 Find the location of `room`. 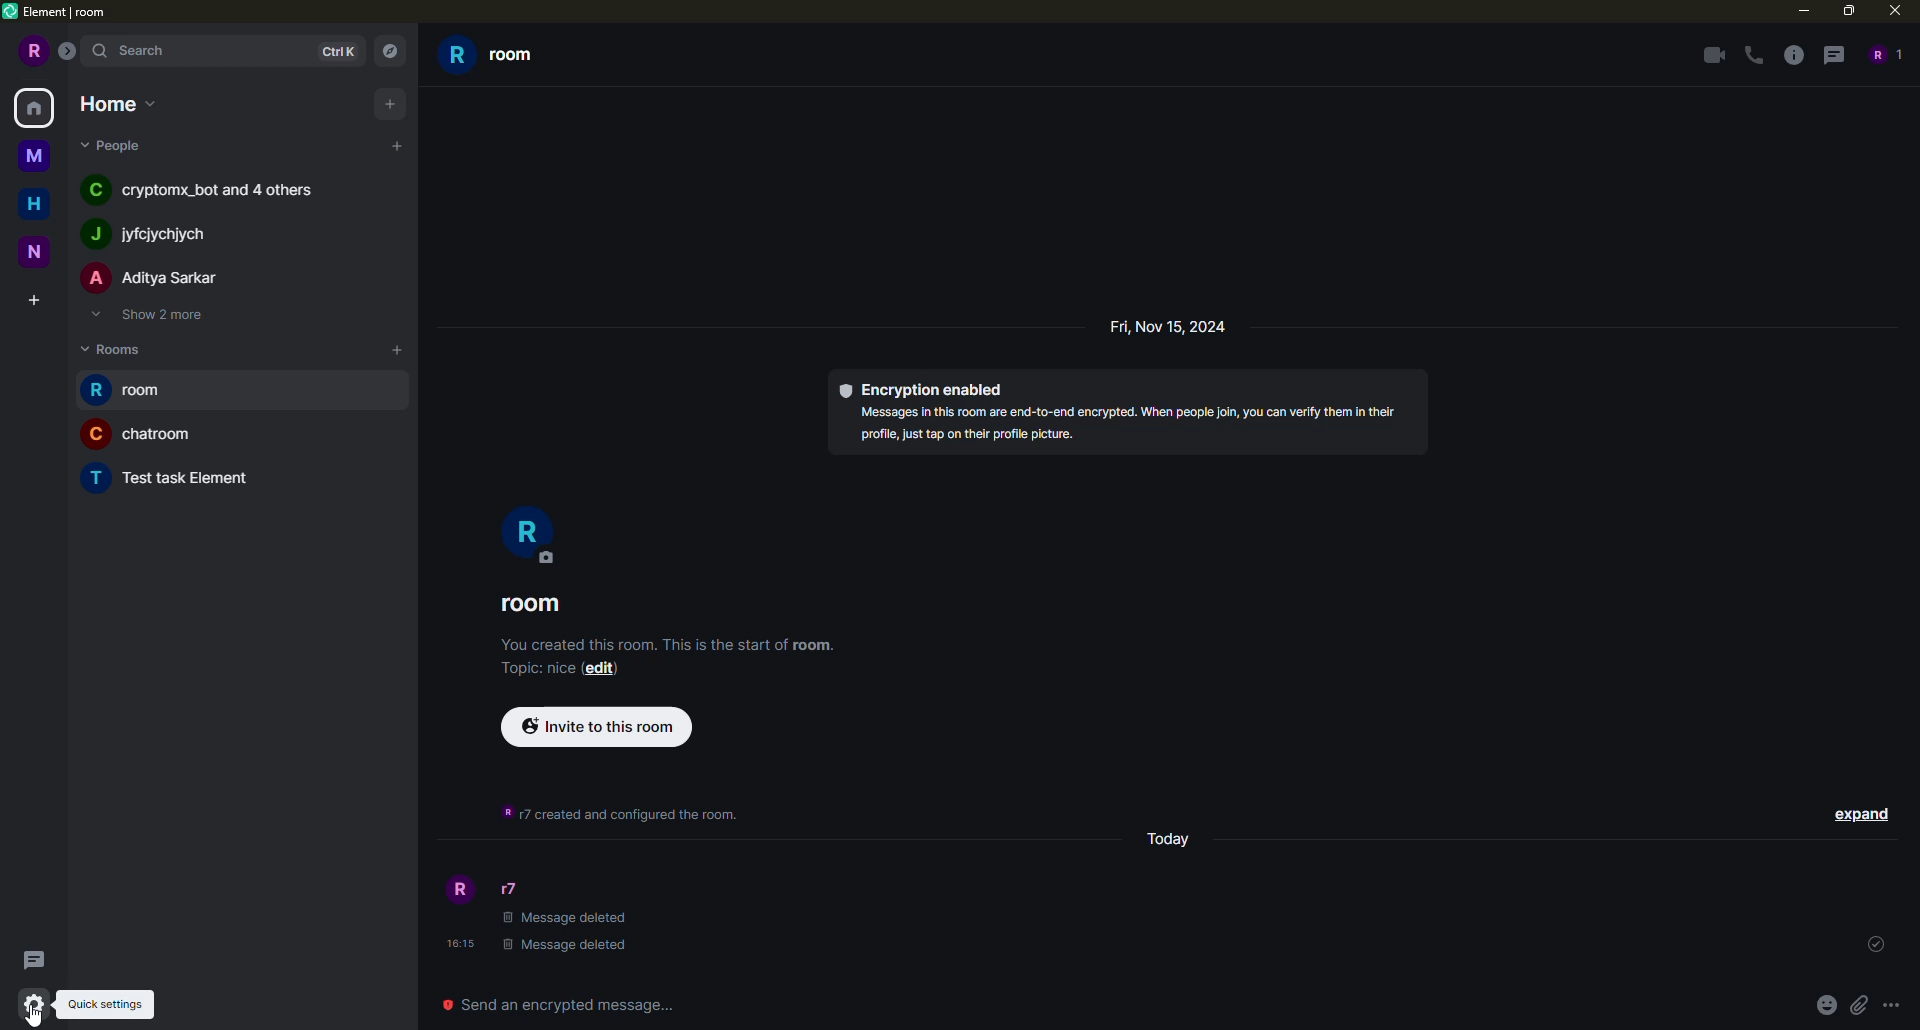

room is located at coordinates (492, 55).